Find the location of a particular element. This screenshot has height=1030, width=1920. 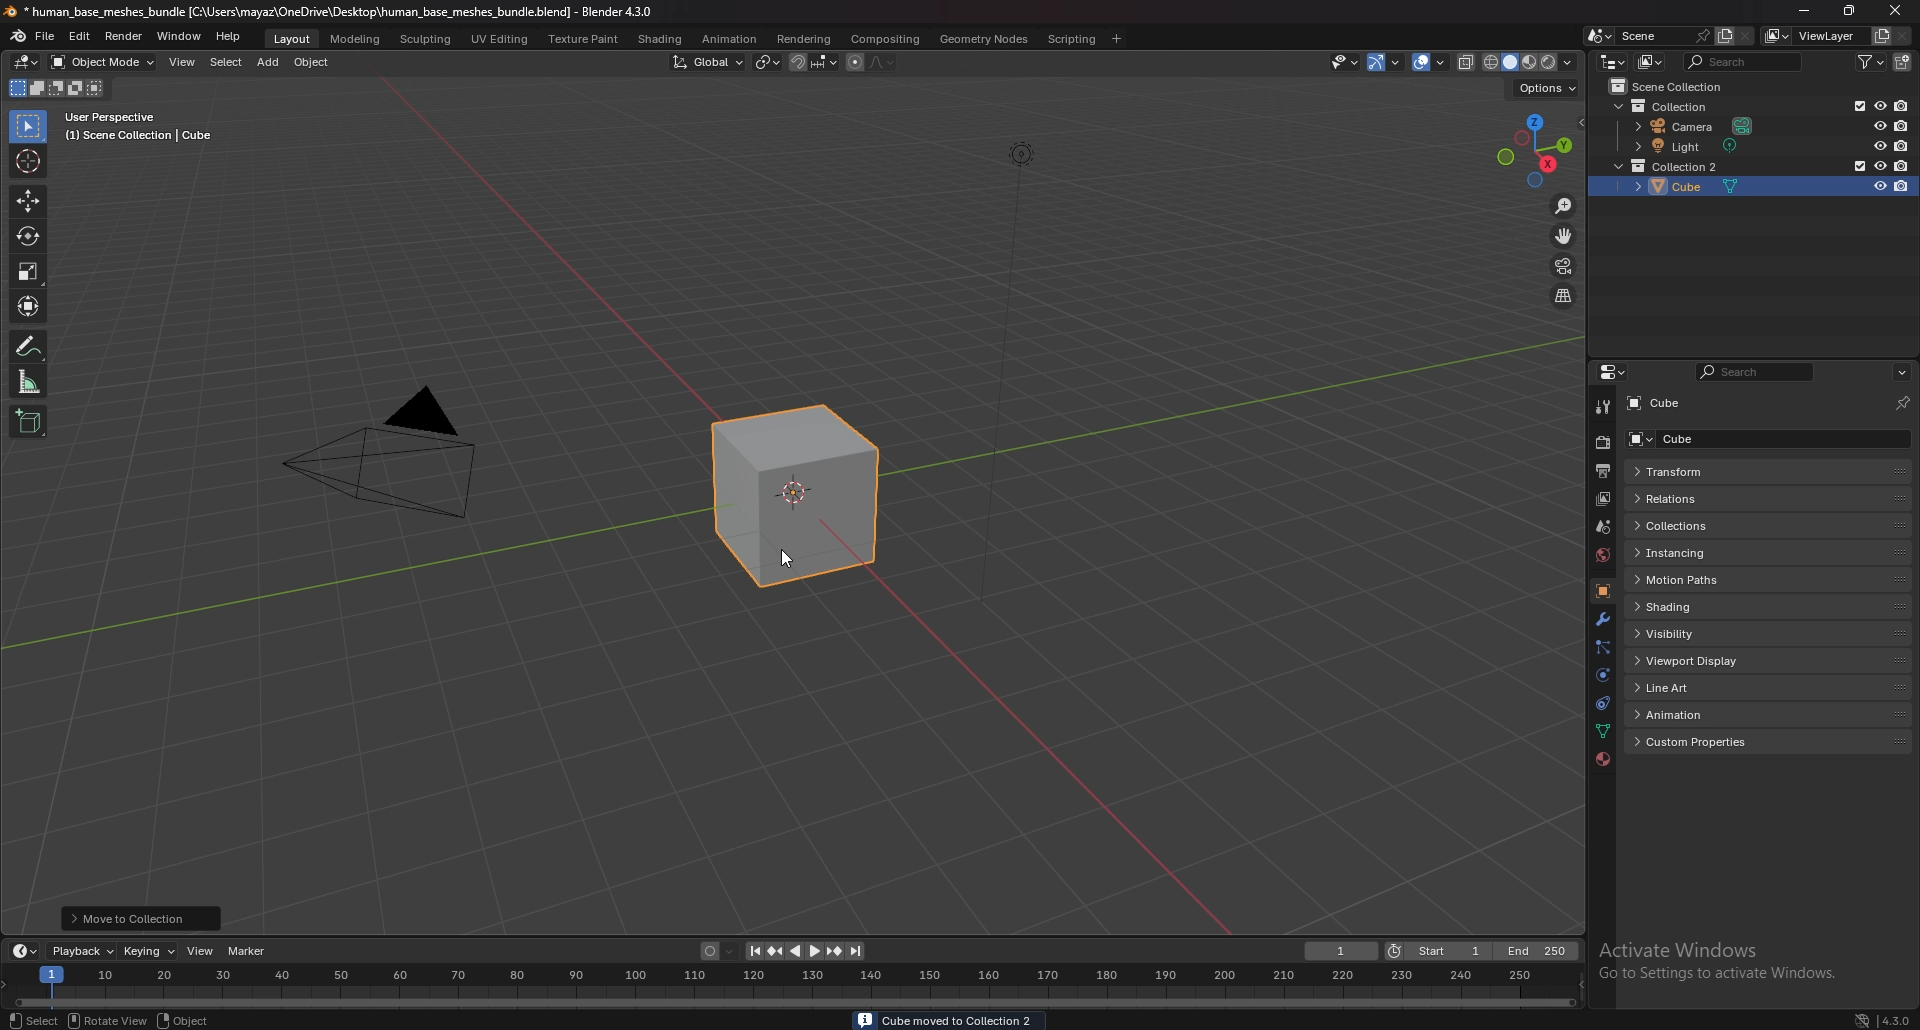

texture paint is located at coordinates (585, 39).